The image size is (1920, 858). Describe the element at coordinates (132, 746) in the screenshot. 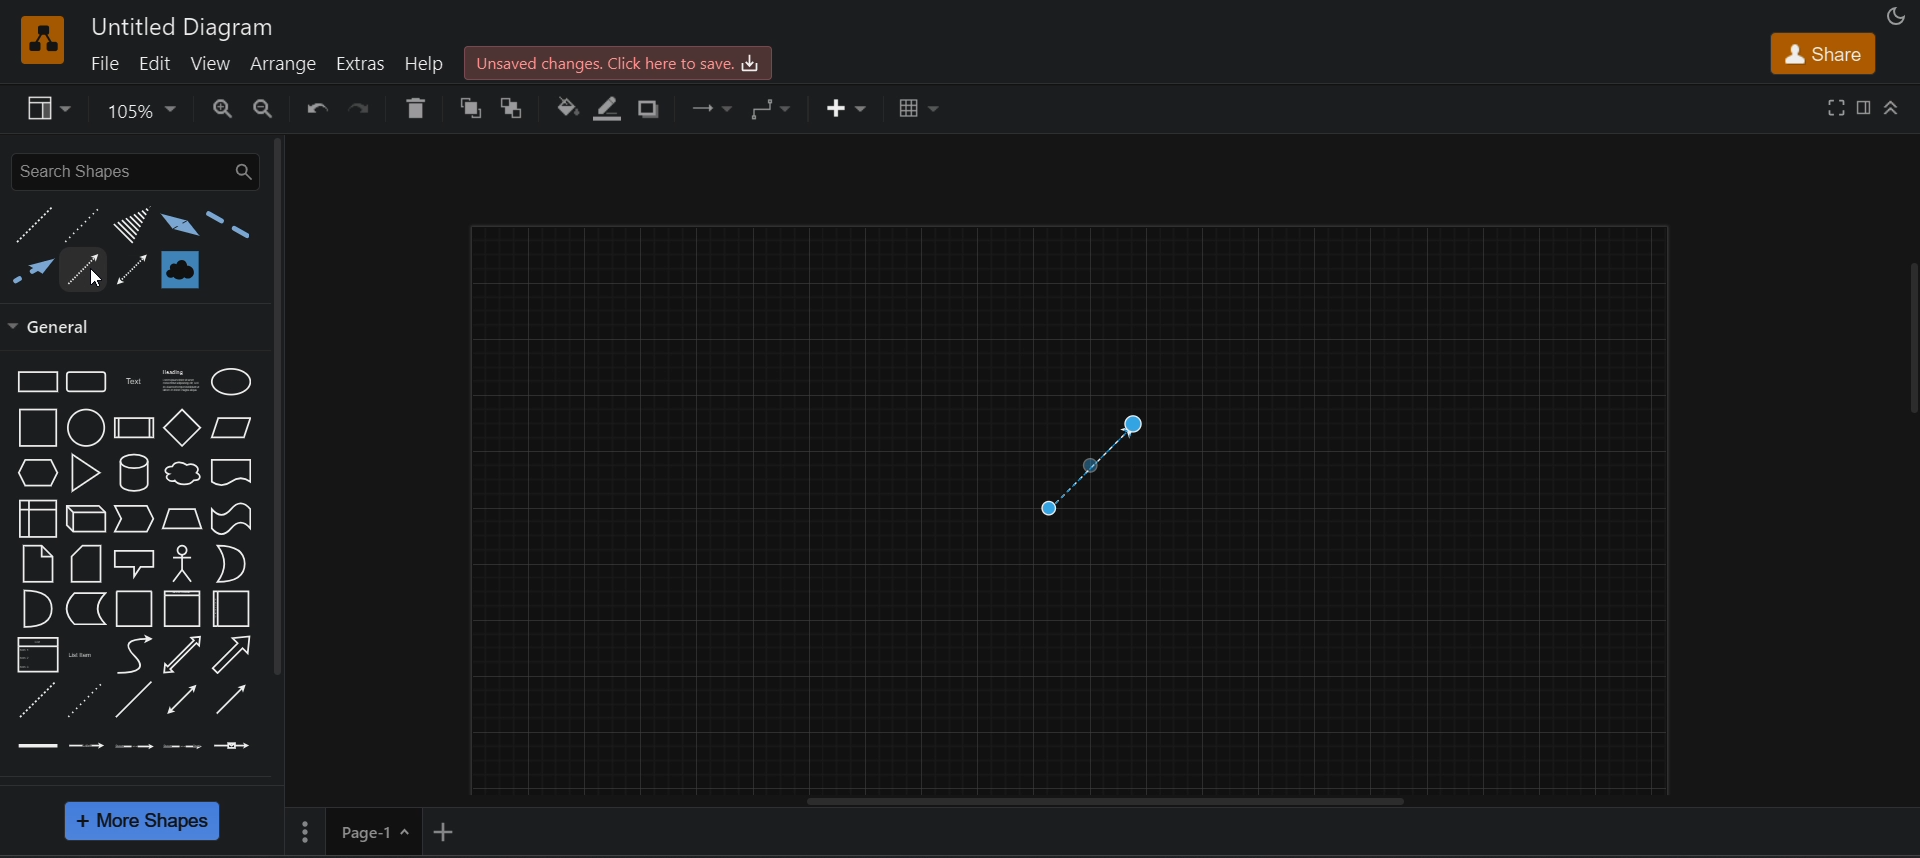

I see `connector with 2 lanes` at that location.